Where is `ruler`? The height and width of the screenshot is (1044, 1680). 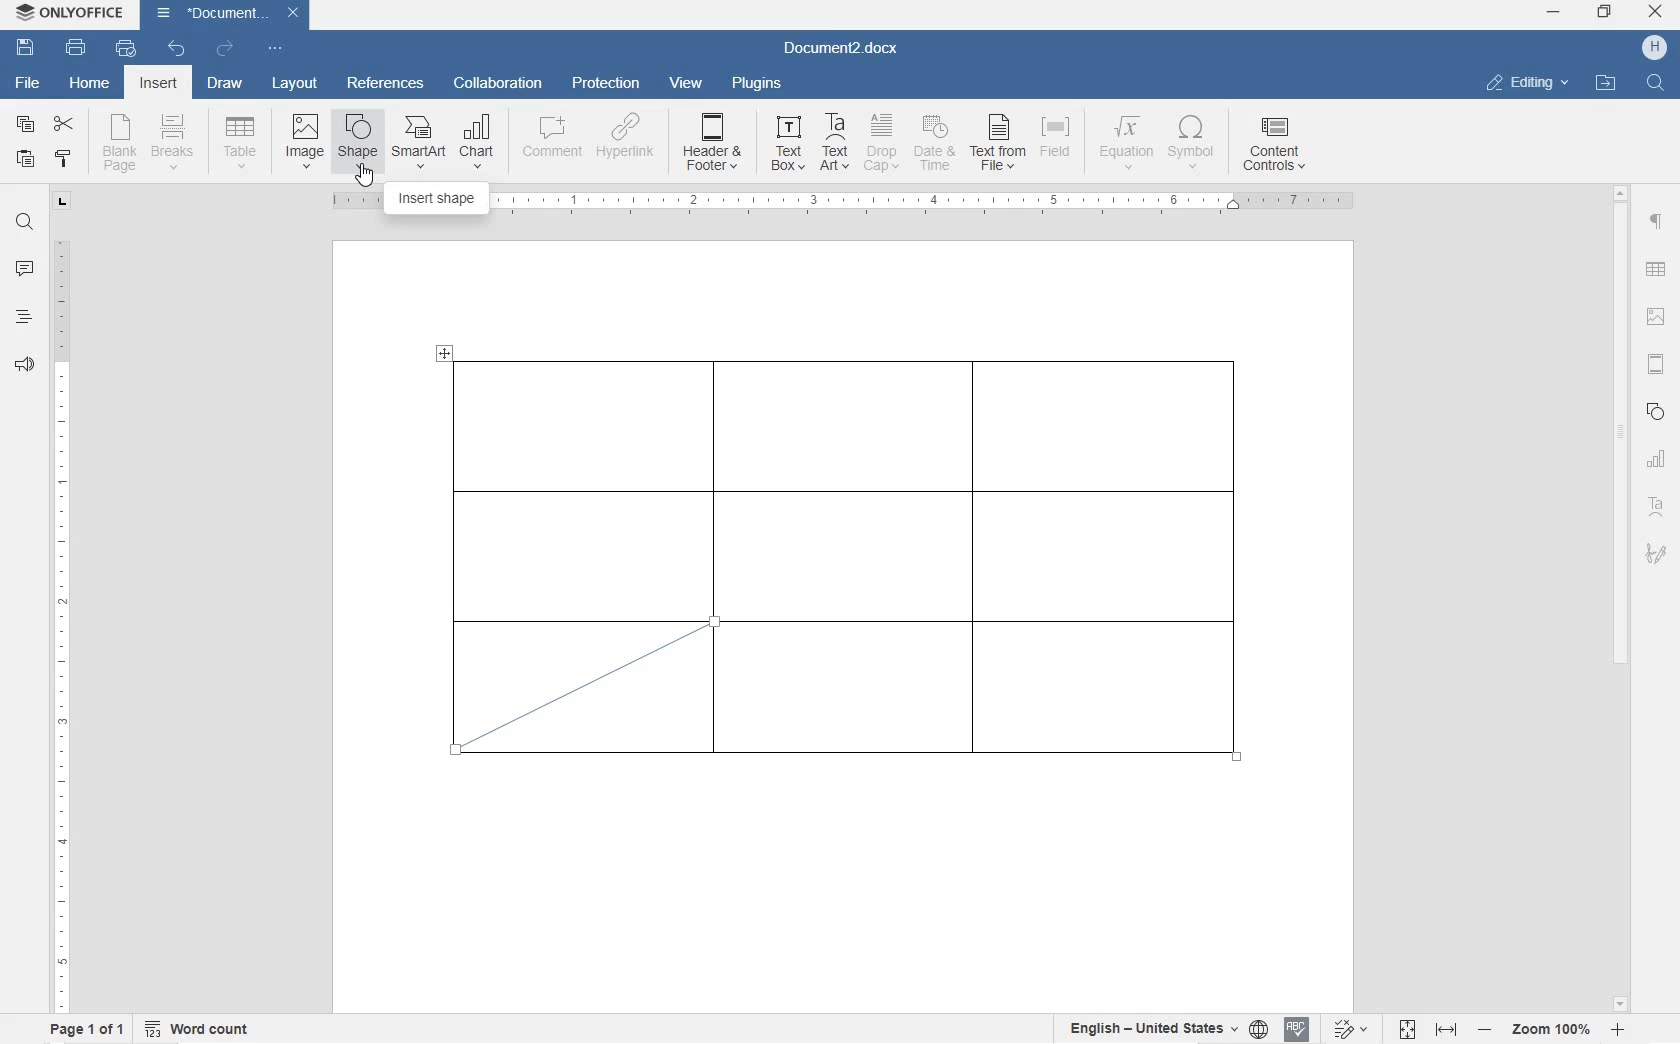
ruler is located at coordinates (61, 619).